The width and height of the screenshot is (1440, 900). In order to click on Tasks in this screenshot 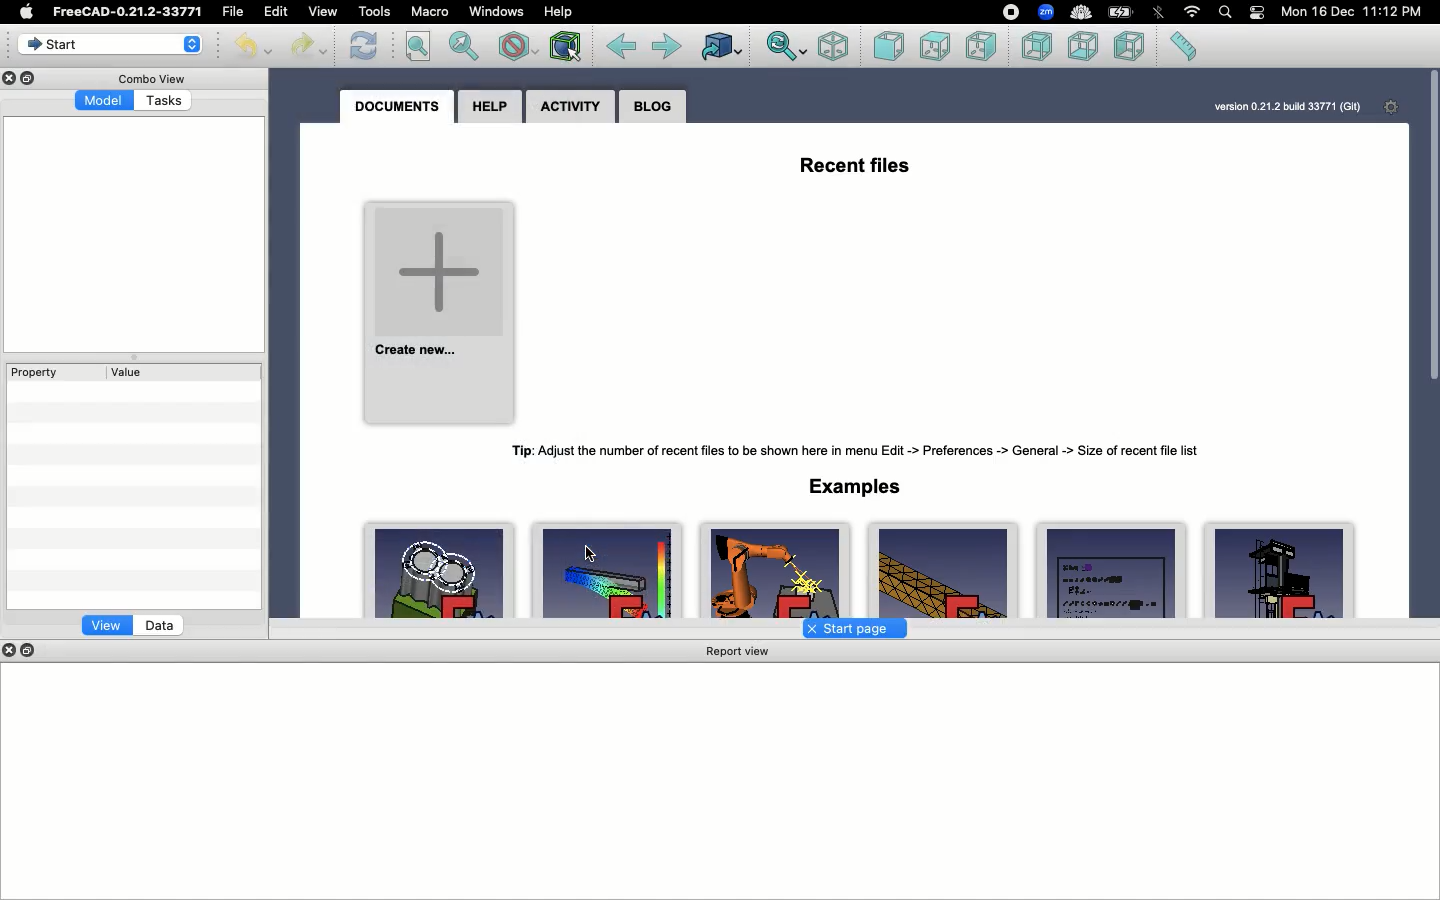, I will do `click(166, 99)`.